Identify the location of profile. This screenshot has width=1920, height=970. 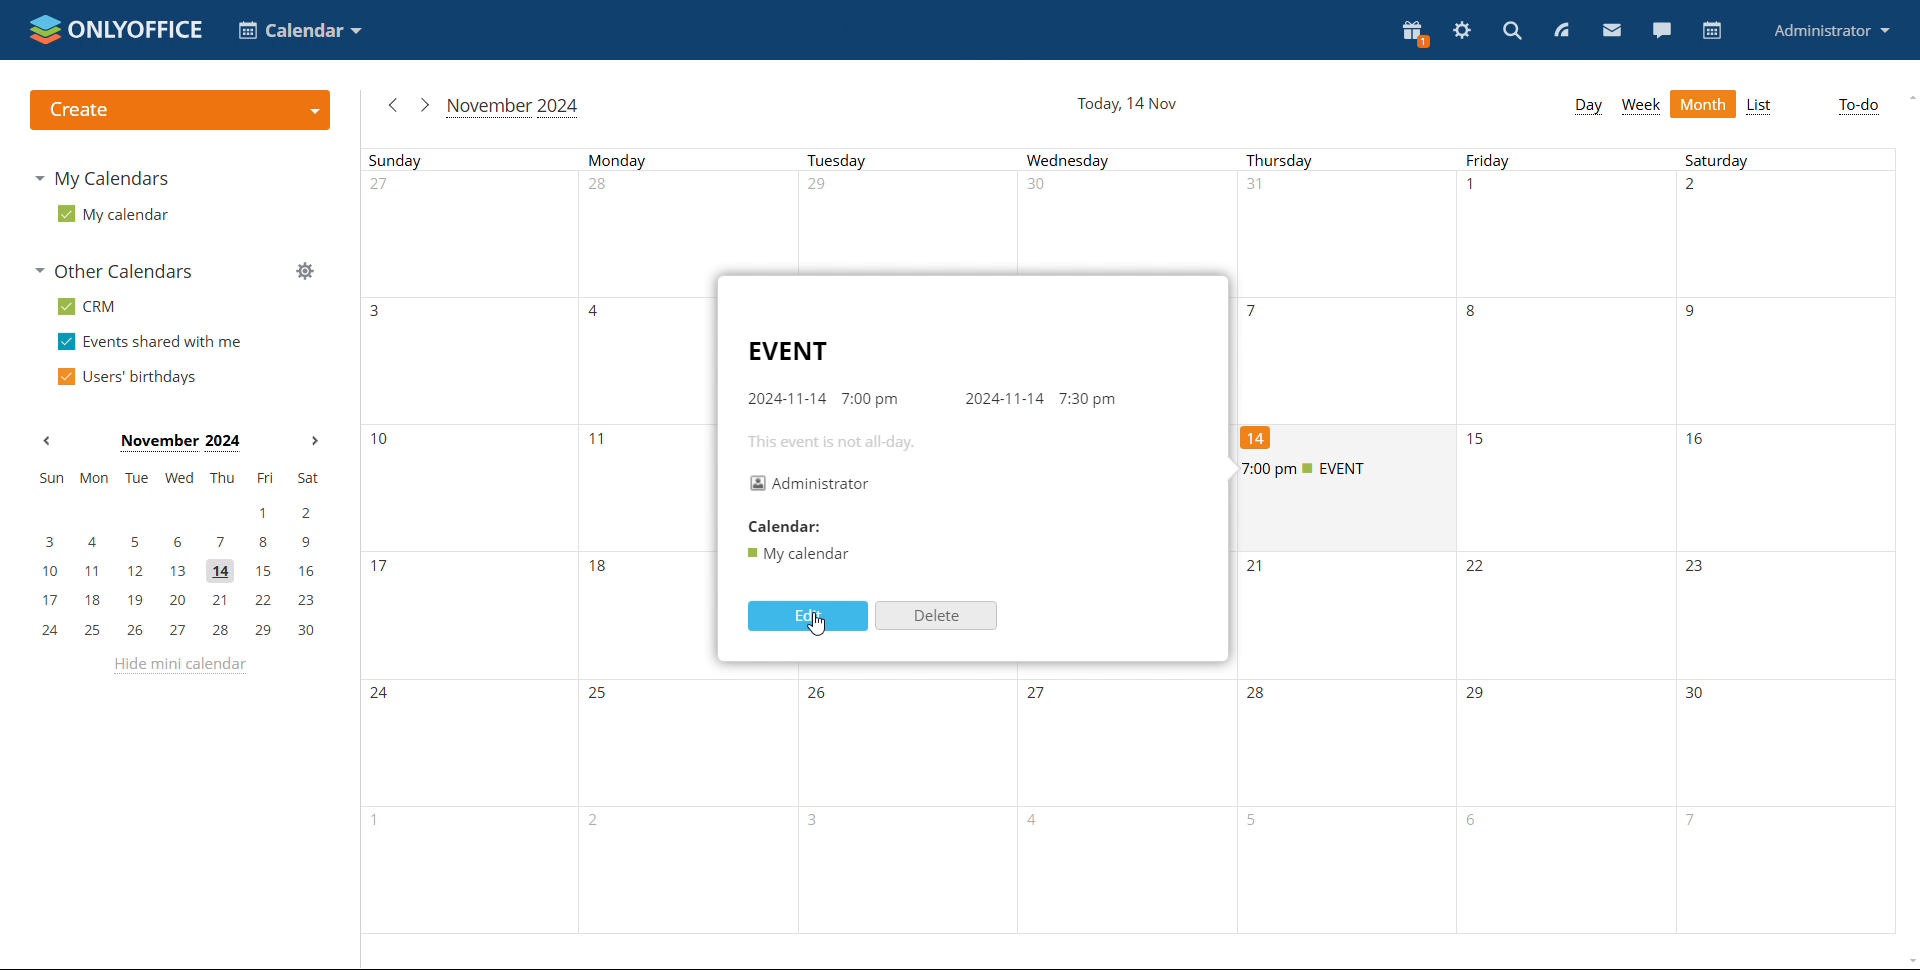
(1828, 32).